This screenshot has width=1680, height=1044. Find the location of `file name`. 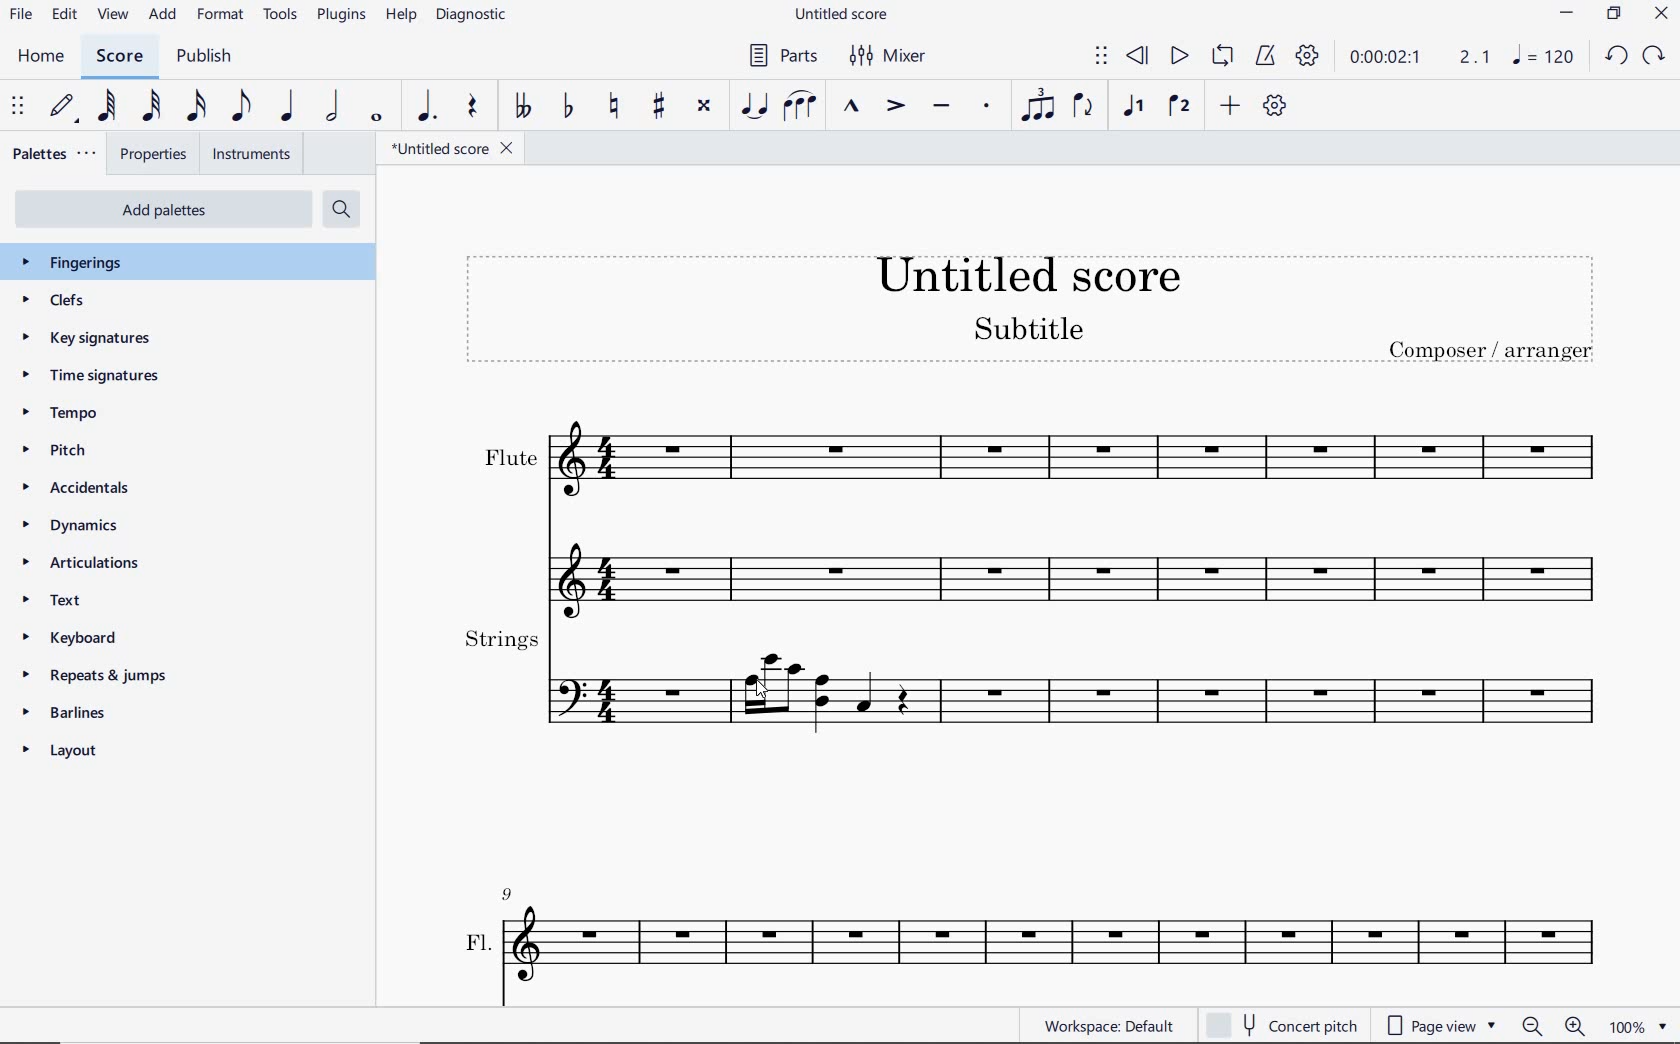

file name is located at coordinates (451, 149).